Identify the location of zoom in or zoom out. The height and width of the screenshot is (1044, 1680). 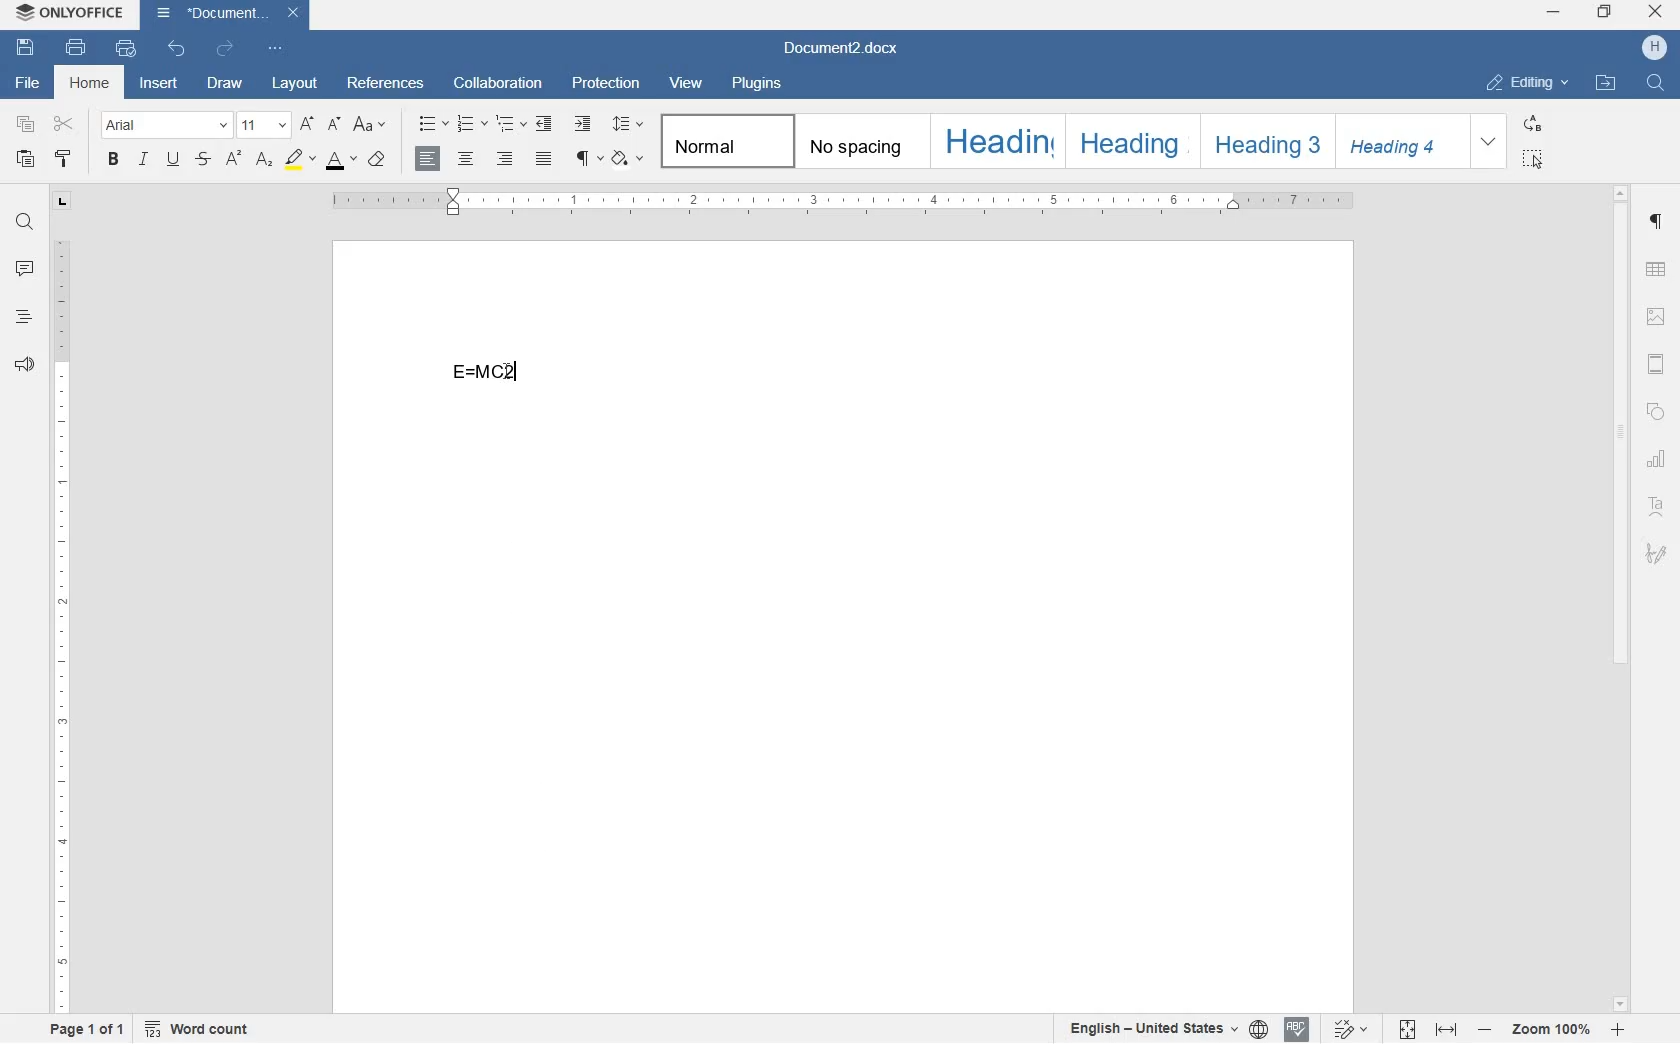
(1548, 1031).